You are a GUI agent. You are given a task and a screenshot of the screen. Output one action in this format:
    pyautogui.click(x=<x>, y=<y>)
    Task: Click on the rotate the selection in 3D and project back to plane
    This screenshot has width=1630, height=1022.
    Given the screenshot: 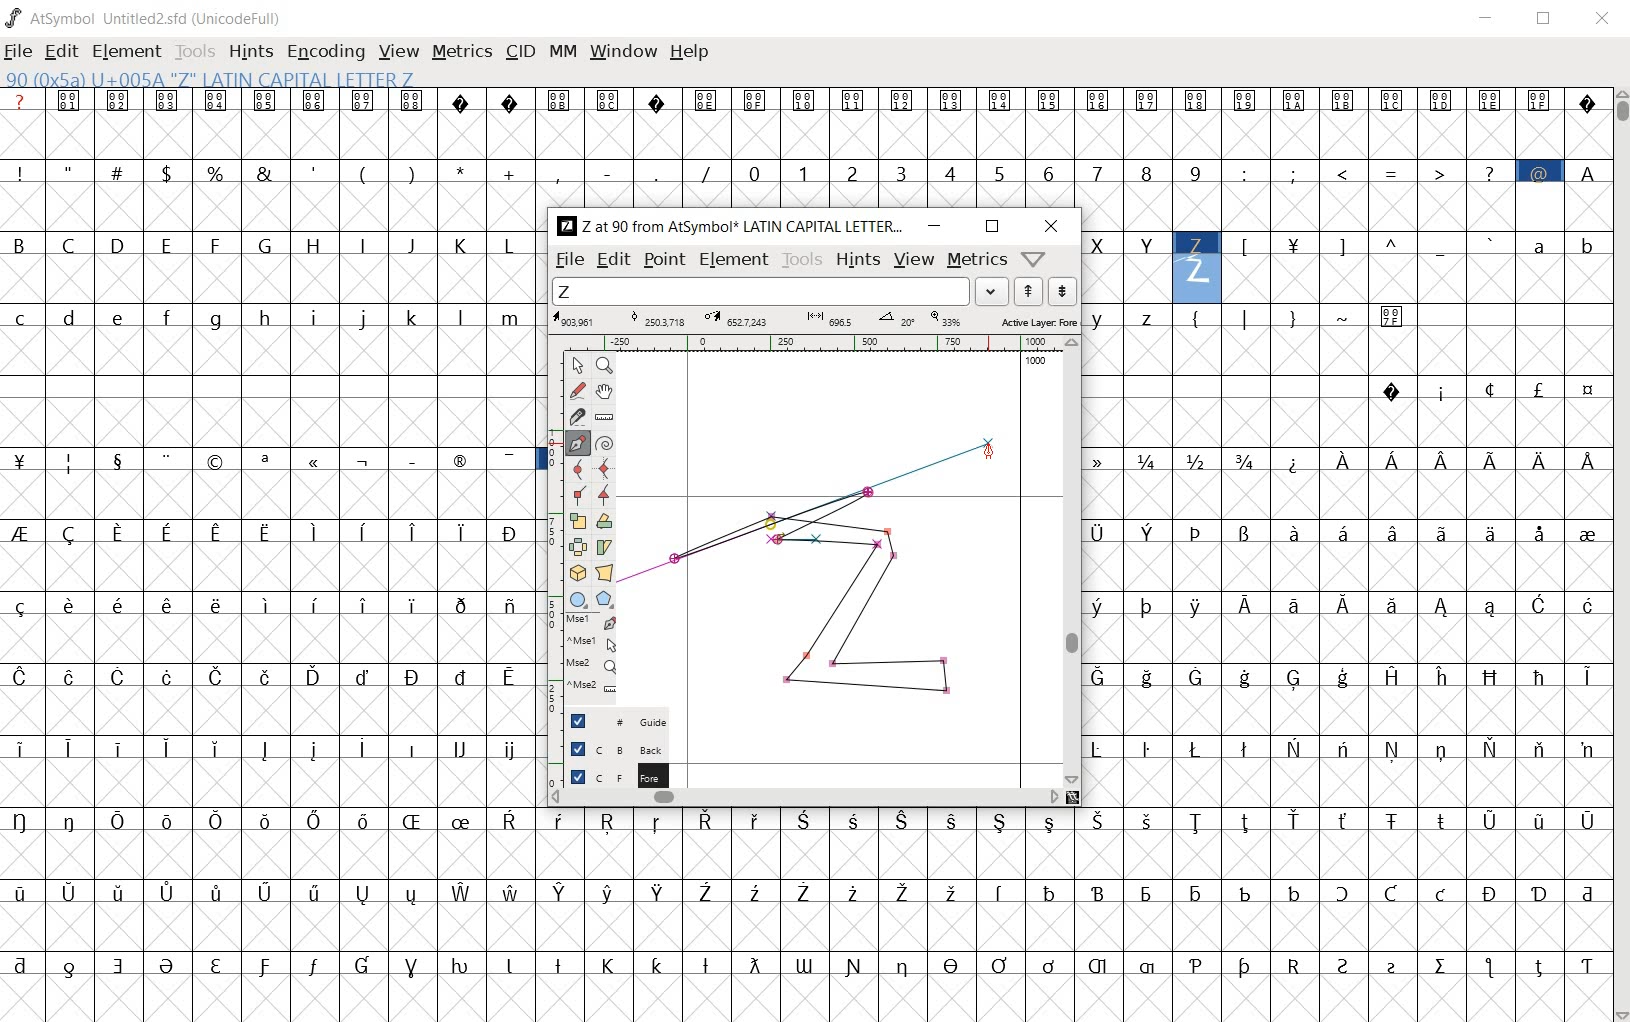 What is the action you would take?
    pyautogui.click(x=577, y=572)
    